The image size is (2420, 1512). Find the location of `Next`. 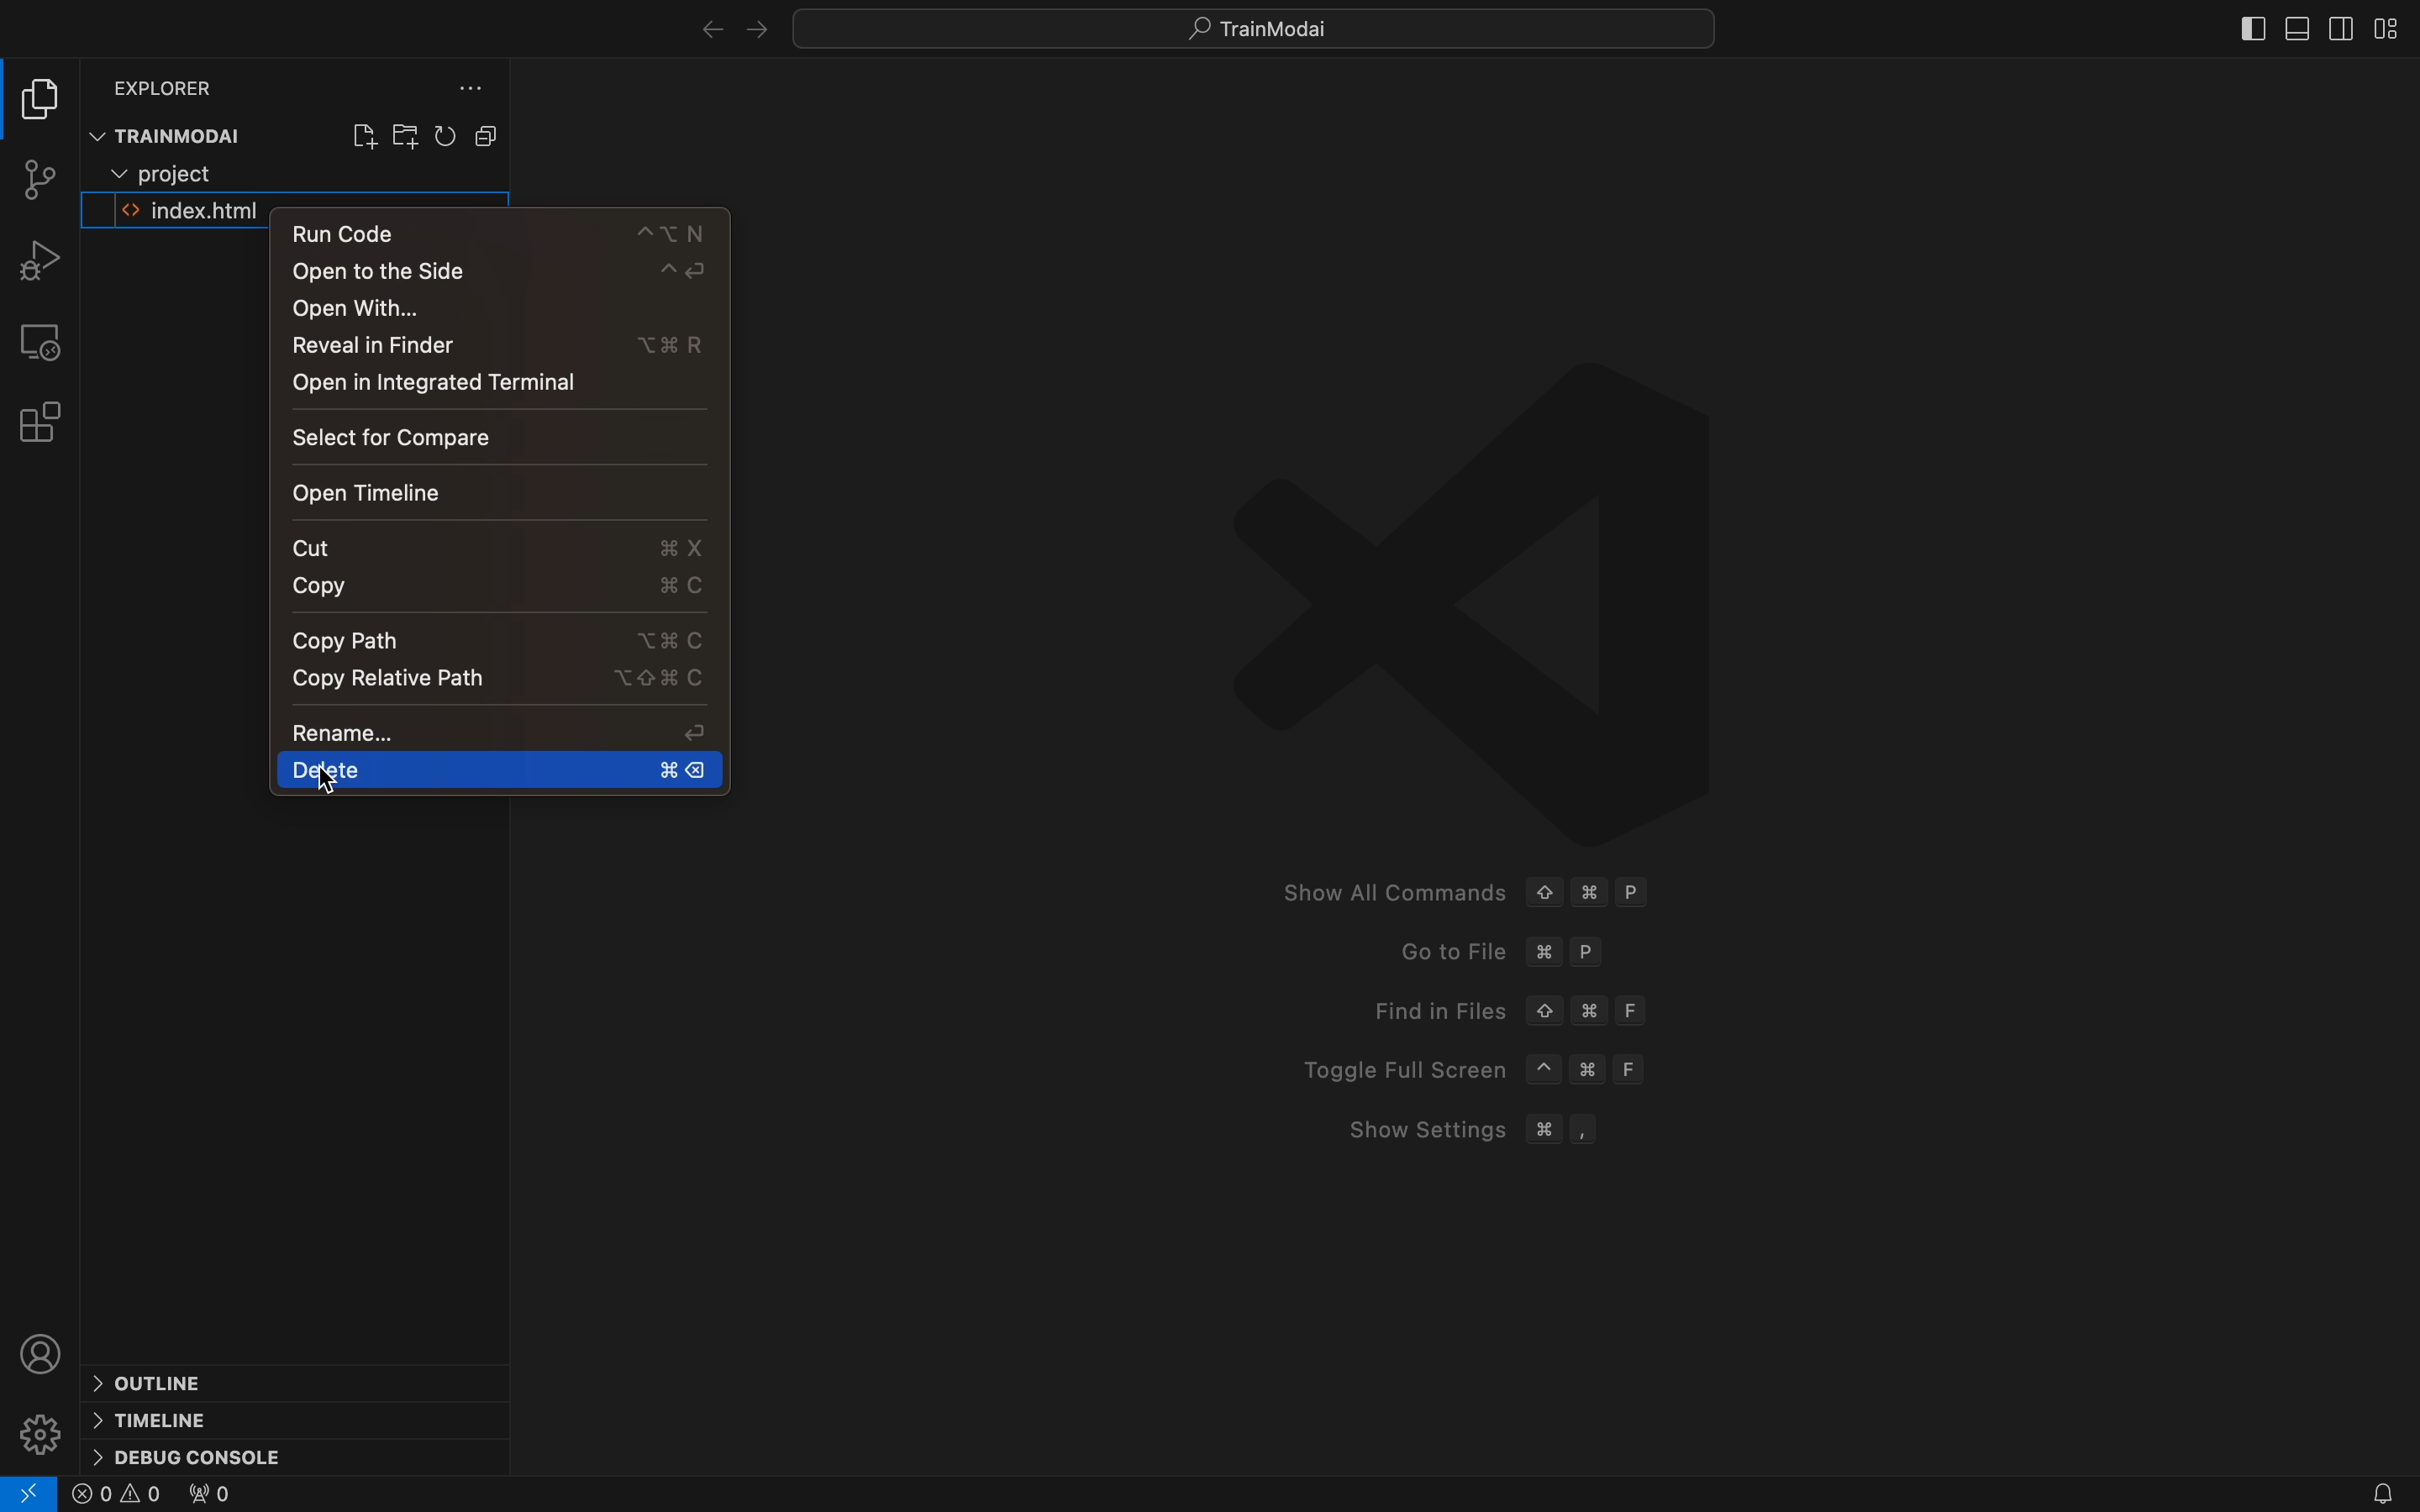

Next is located at coordinates (756, 30).